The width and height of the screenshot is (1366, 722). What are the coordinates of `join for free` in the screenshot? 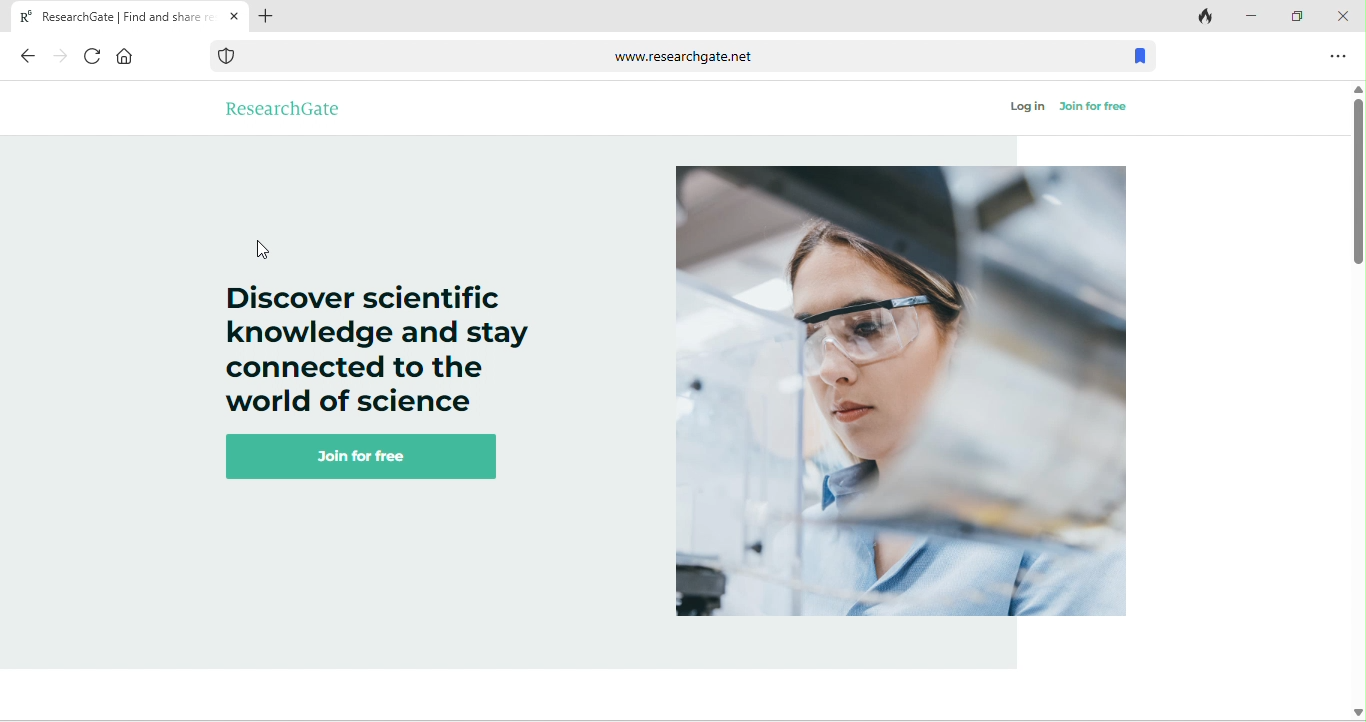 It's located at (362, 457).